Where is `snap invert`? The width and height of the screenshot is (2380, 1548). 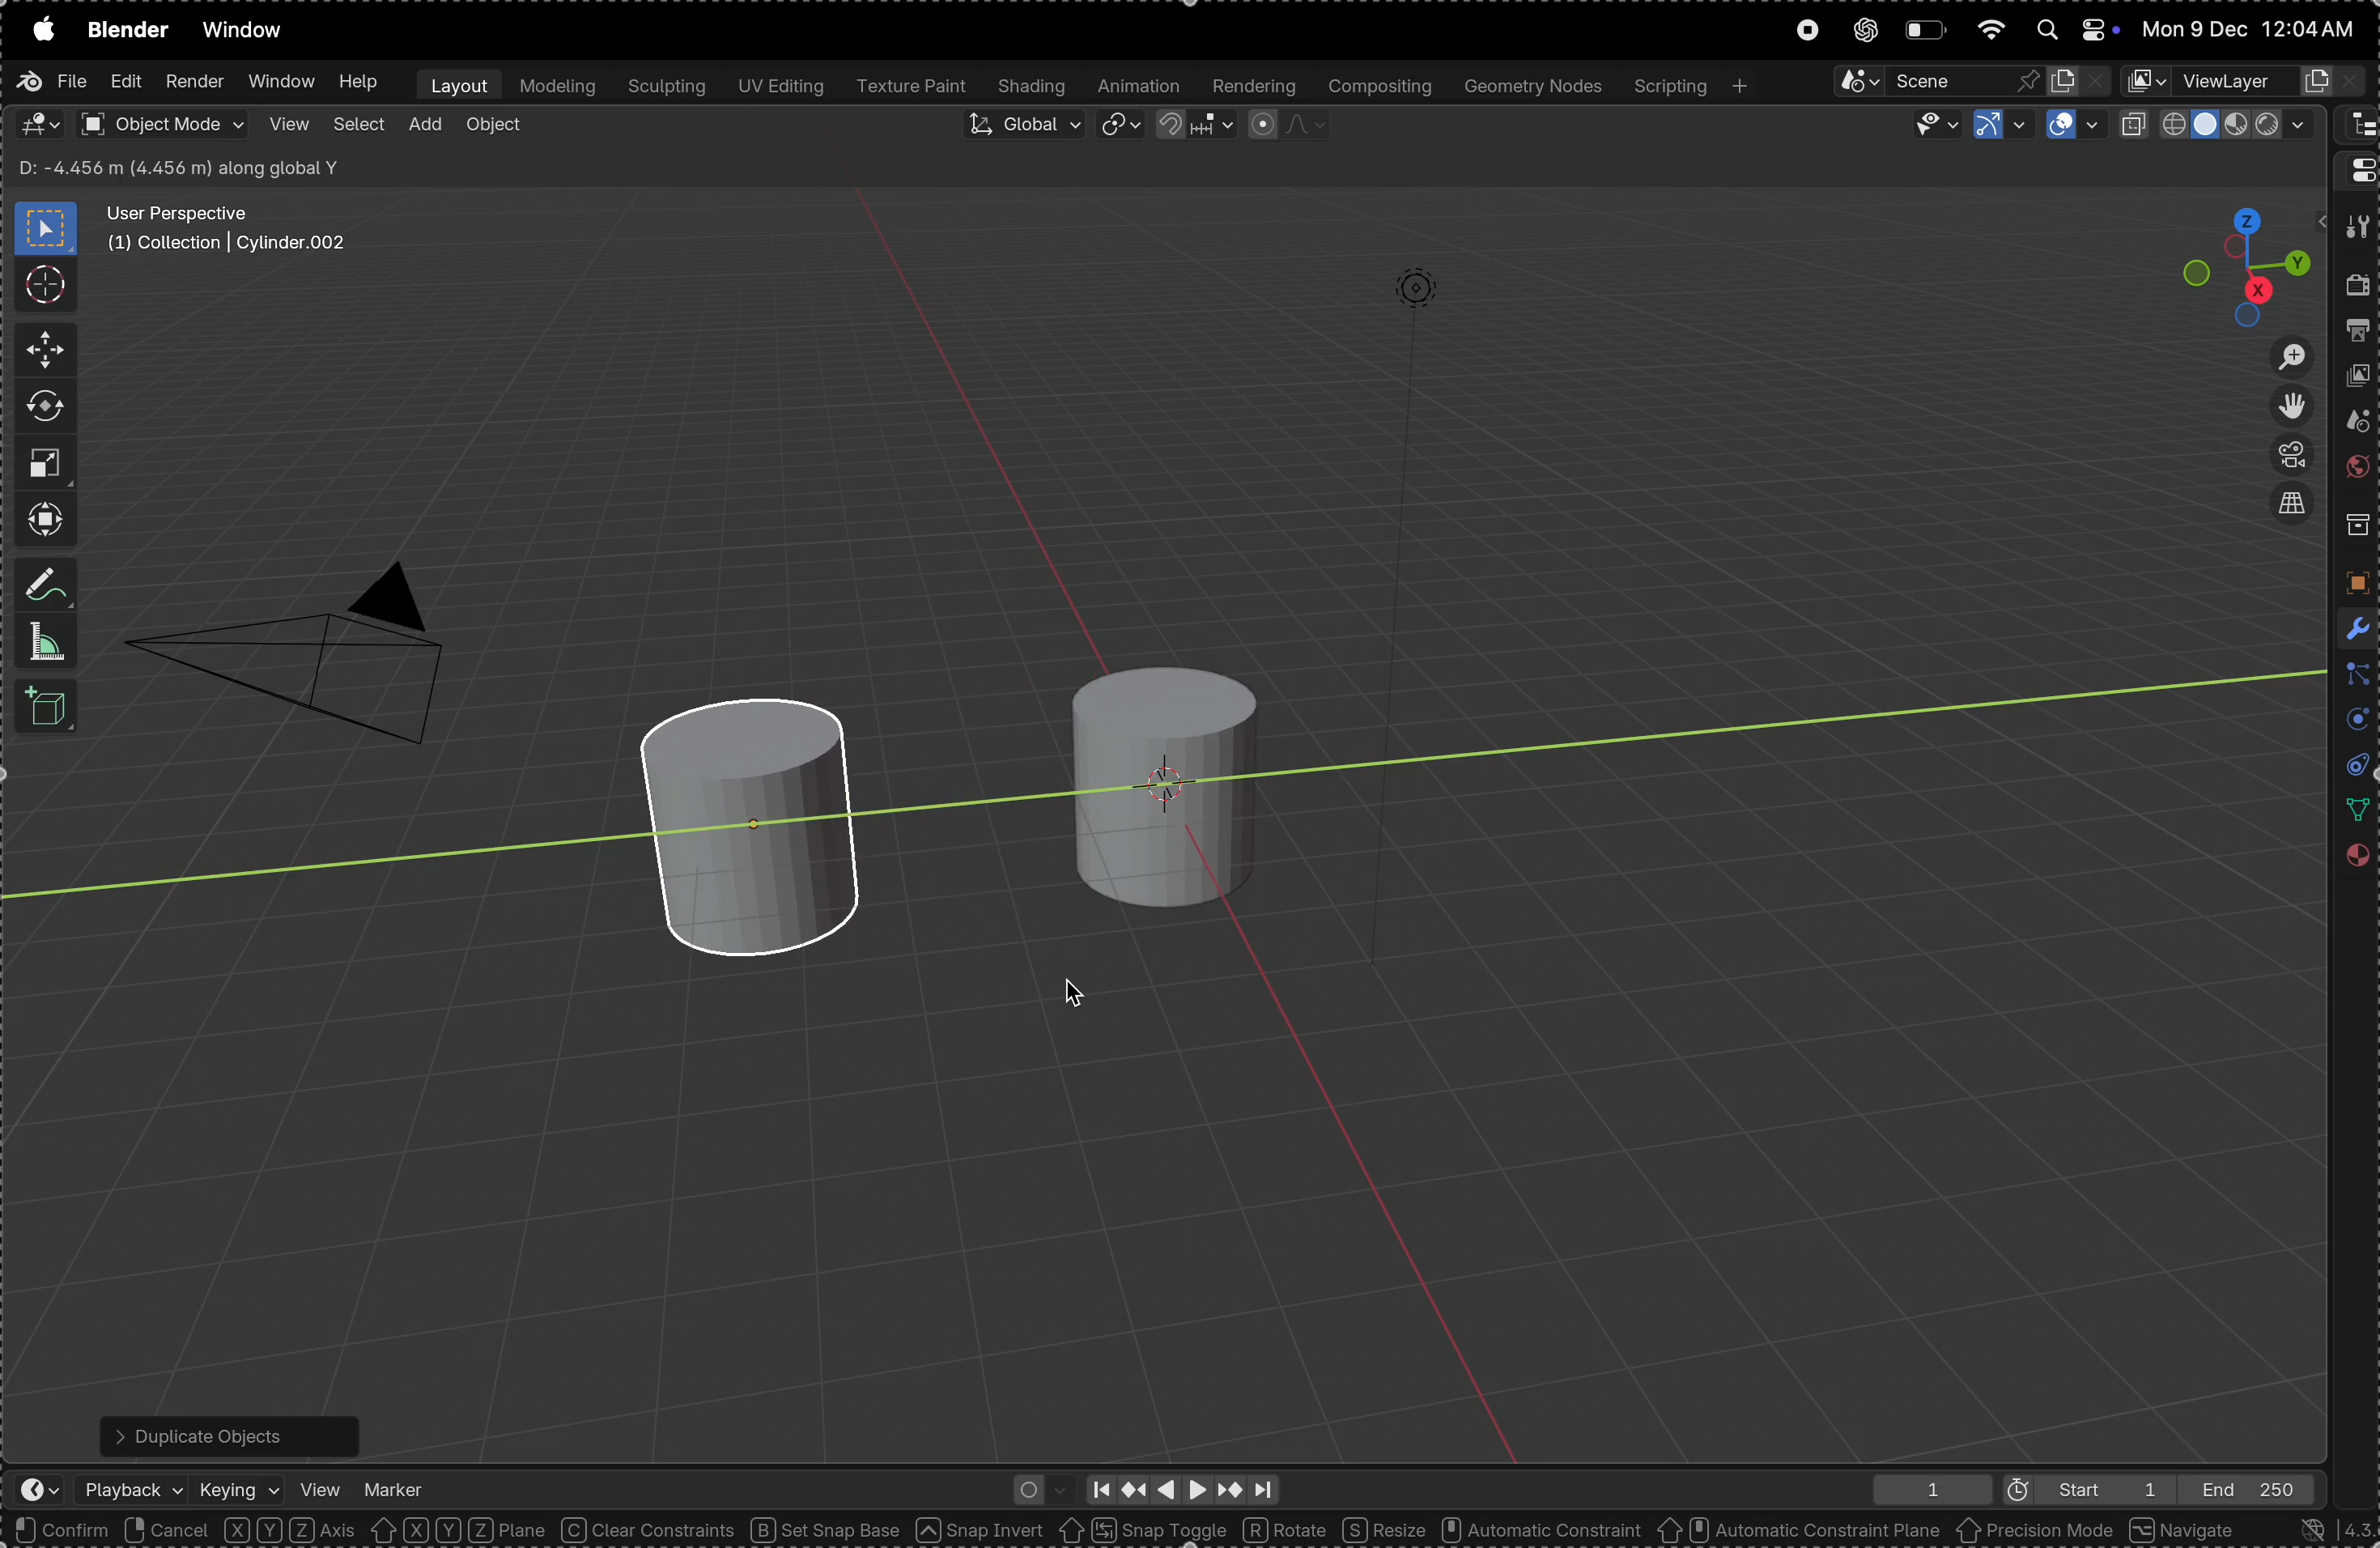
snap invert is located at coordinates (981, 1530).